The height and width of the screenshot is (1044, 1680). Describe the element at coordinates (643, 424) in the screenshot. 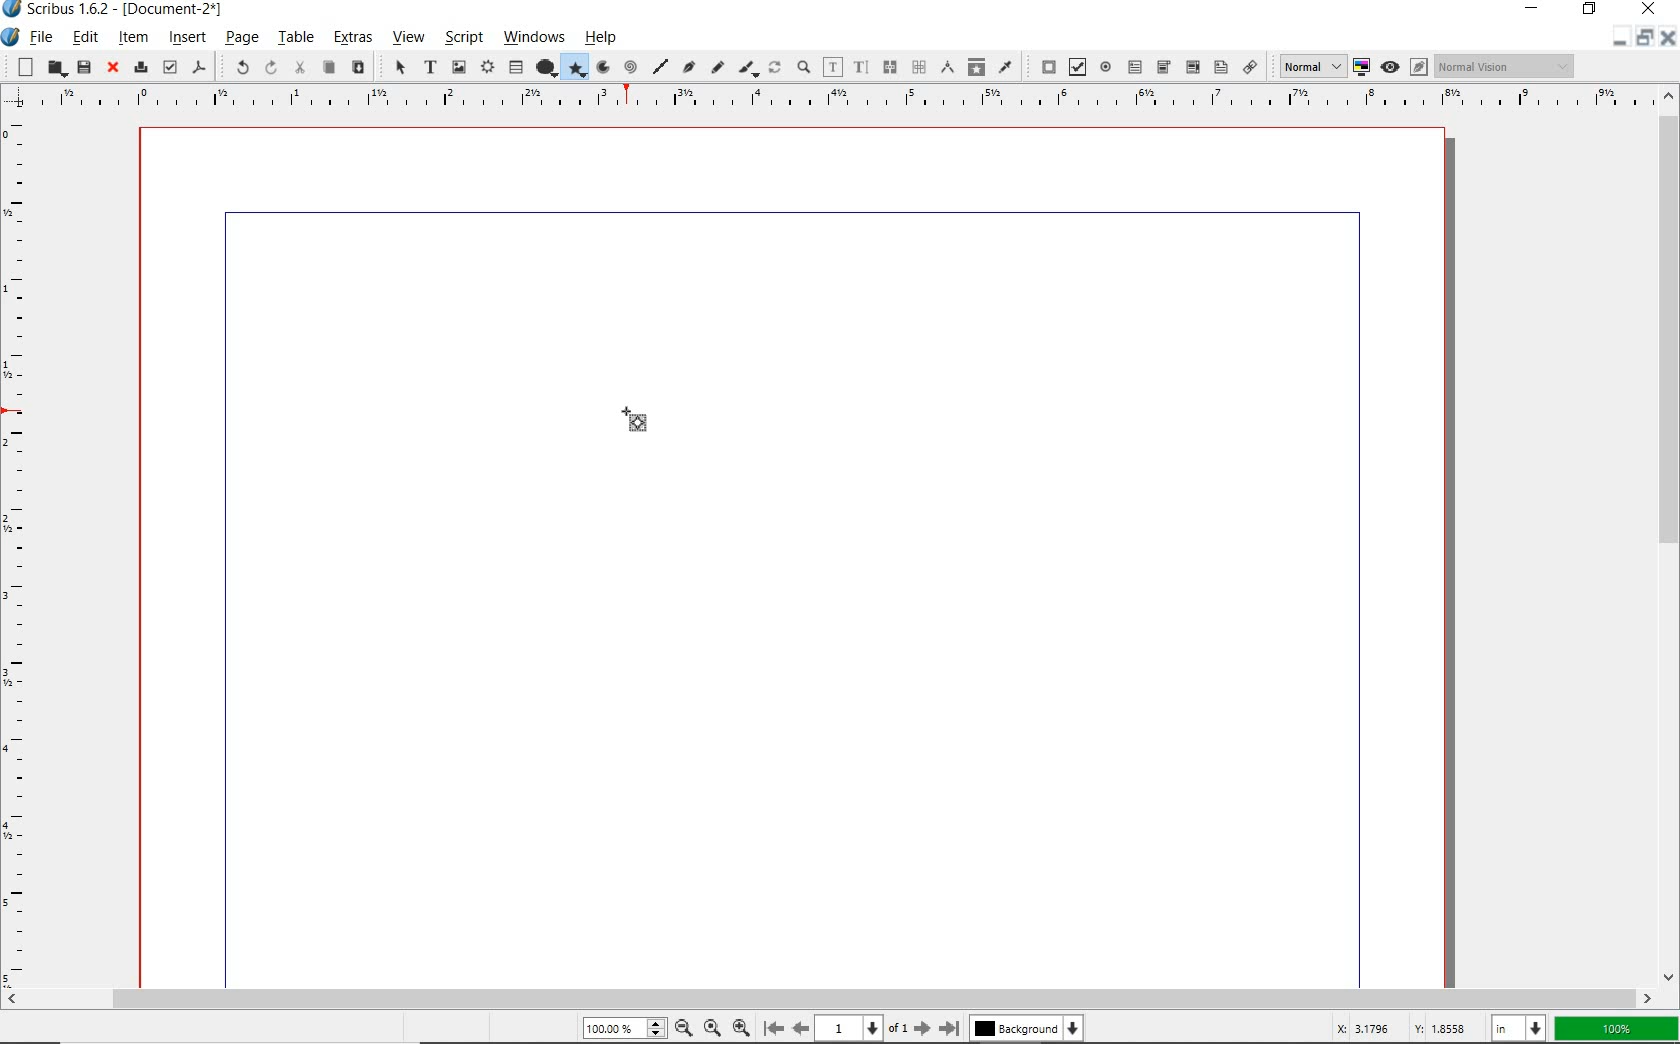

I see `POLGON TOOL` at that location.